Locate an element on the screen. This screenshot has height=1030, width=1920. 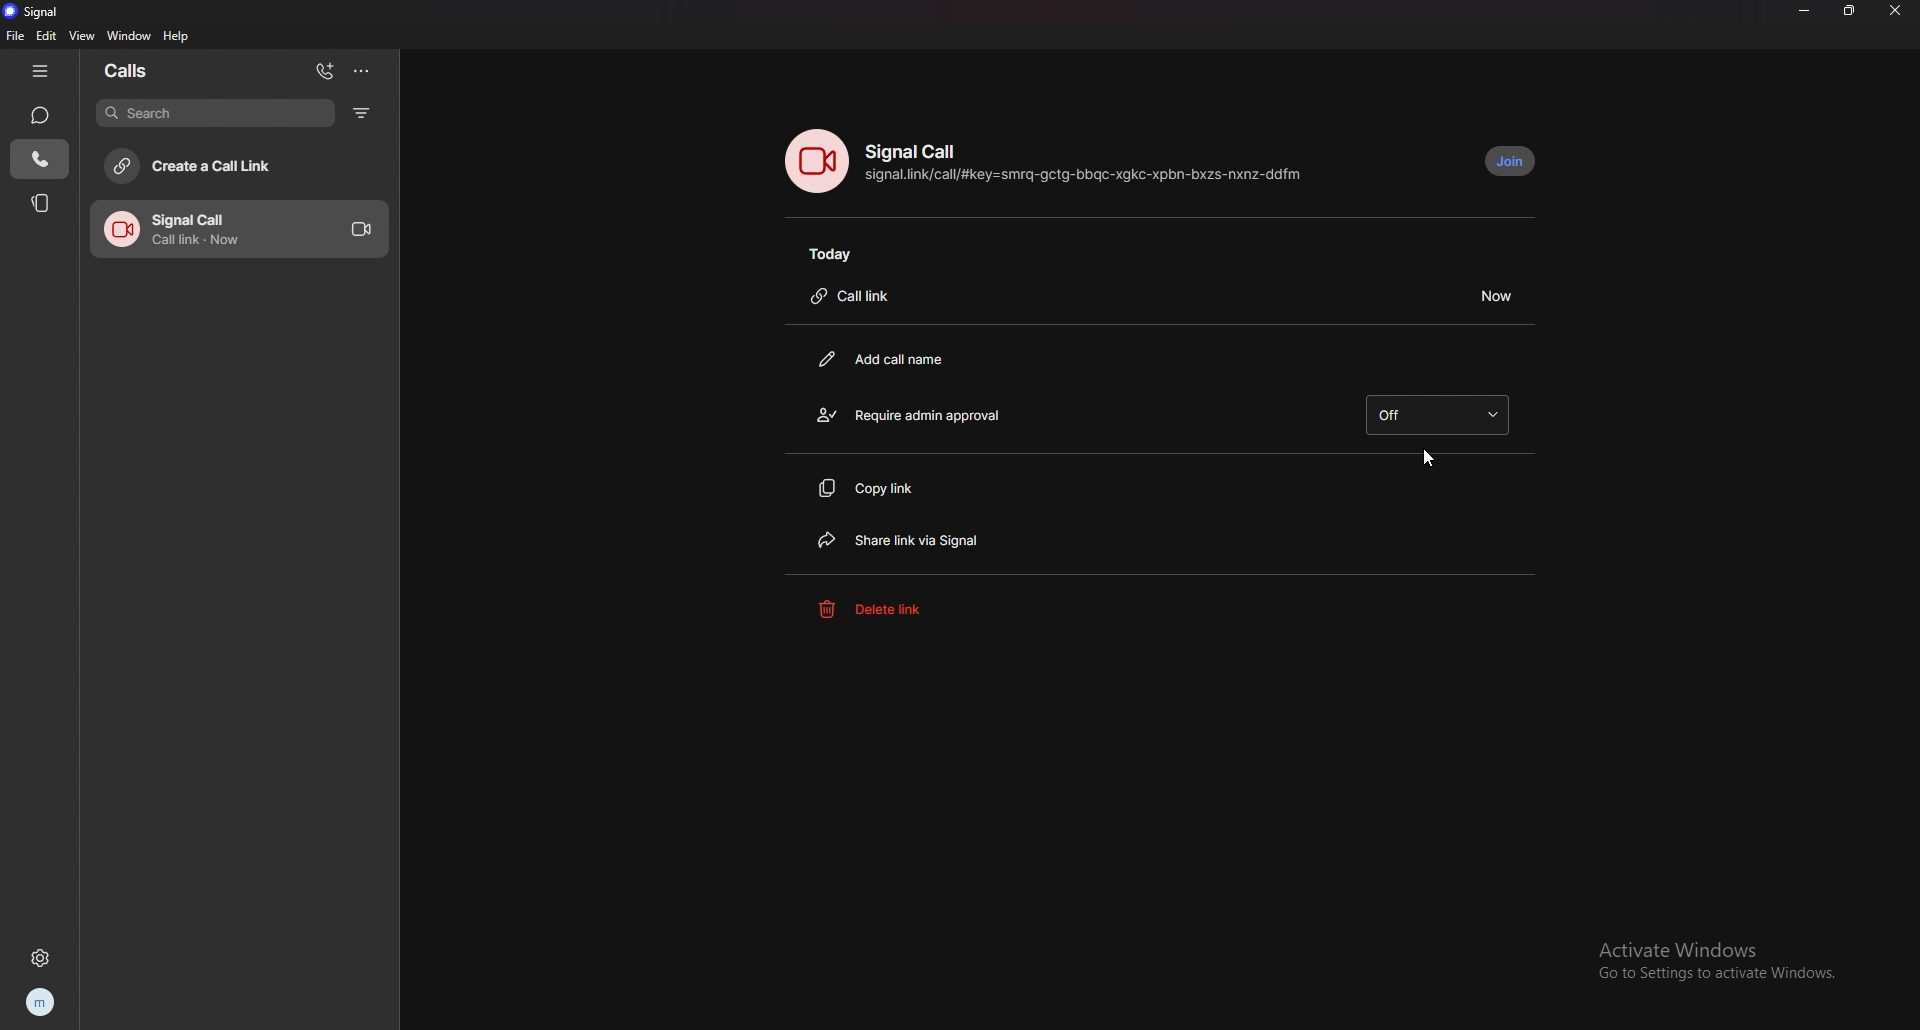
edit is located at coordinates (46, 36).